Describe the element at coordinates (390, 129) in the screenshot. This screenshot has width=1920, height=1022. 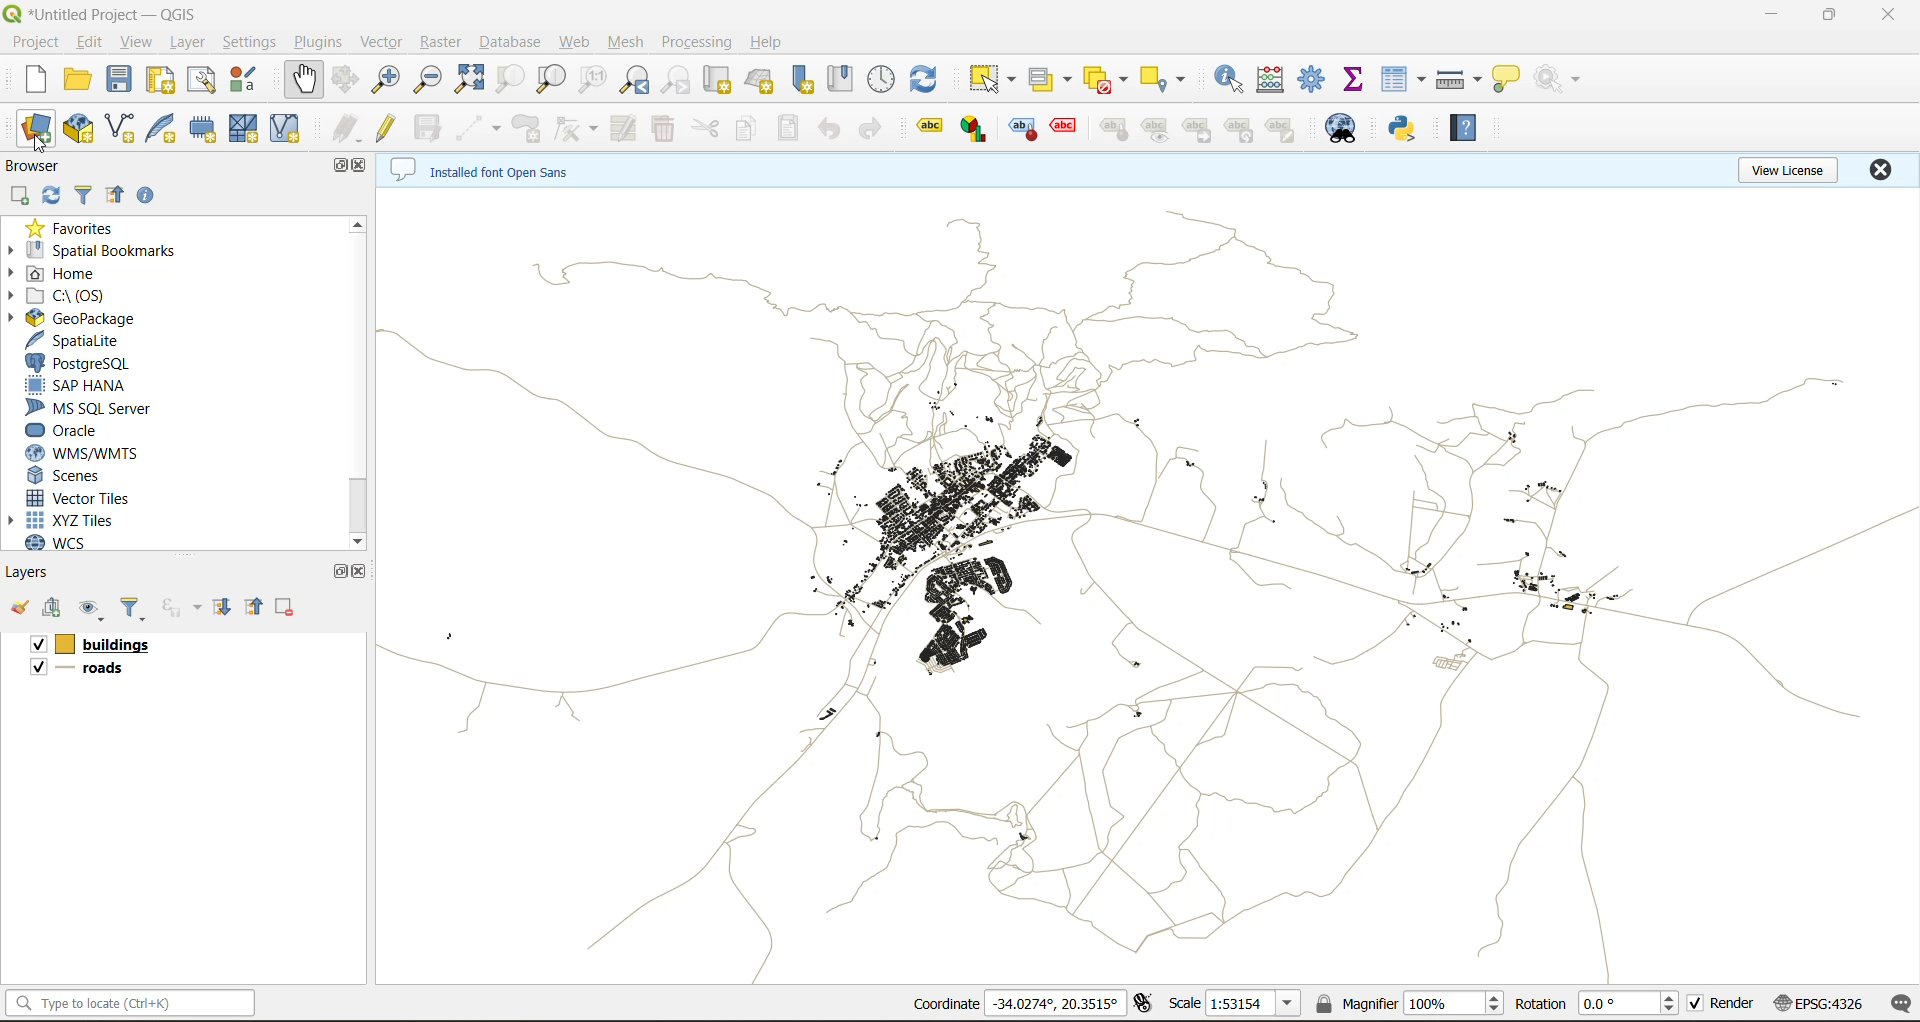
I see `toggle edits` at that location.